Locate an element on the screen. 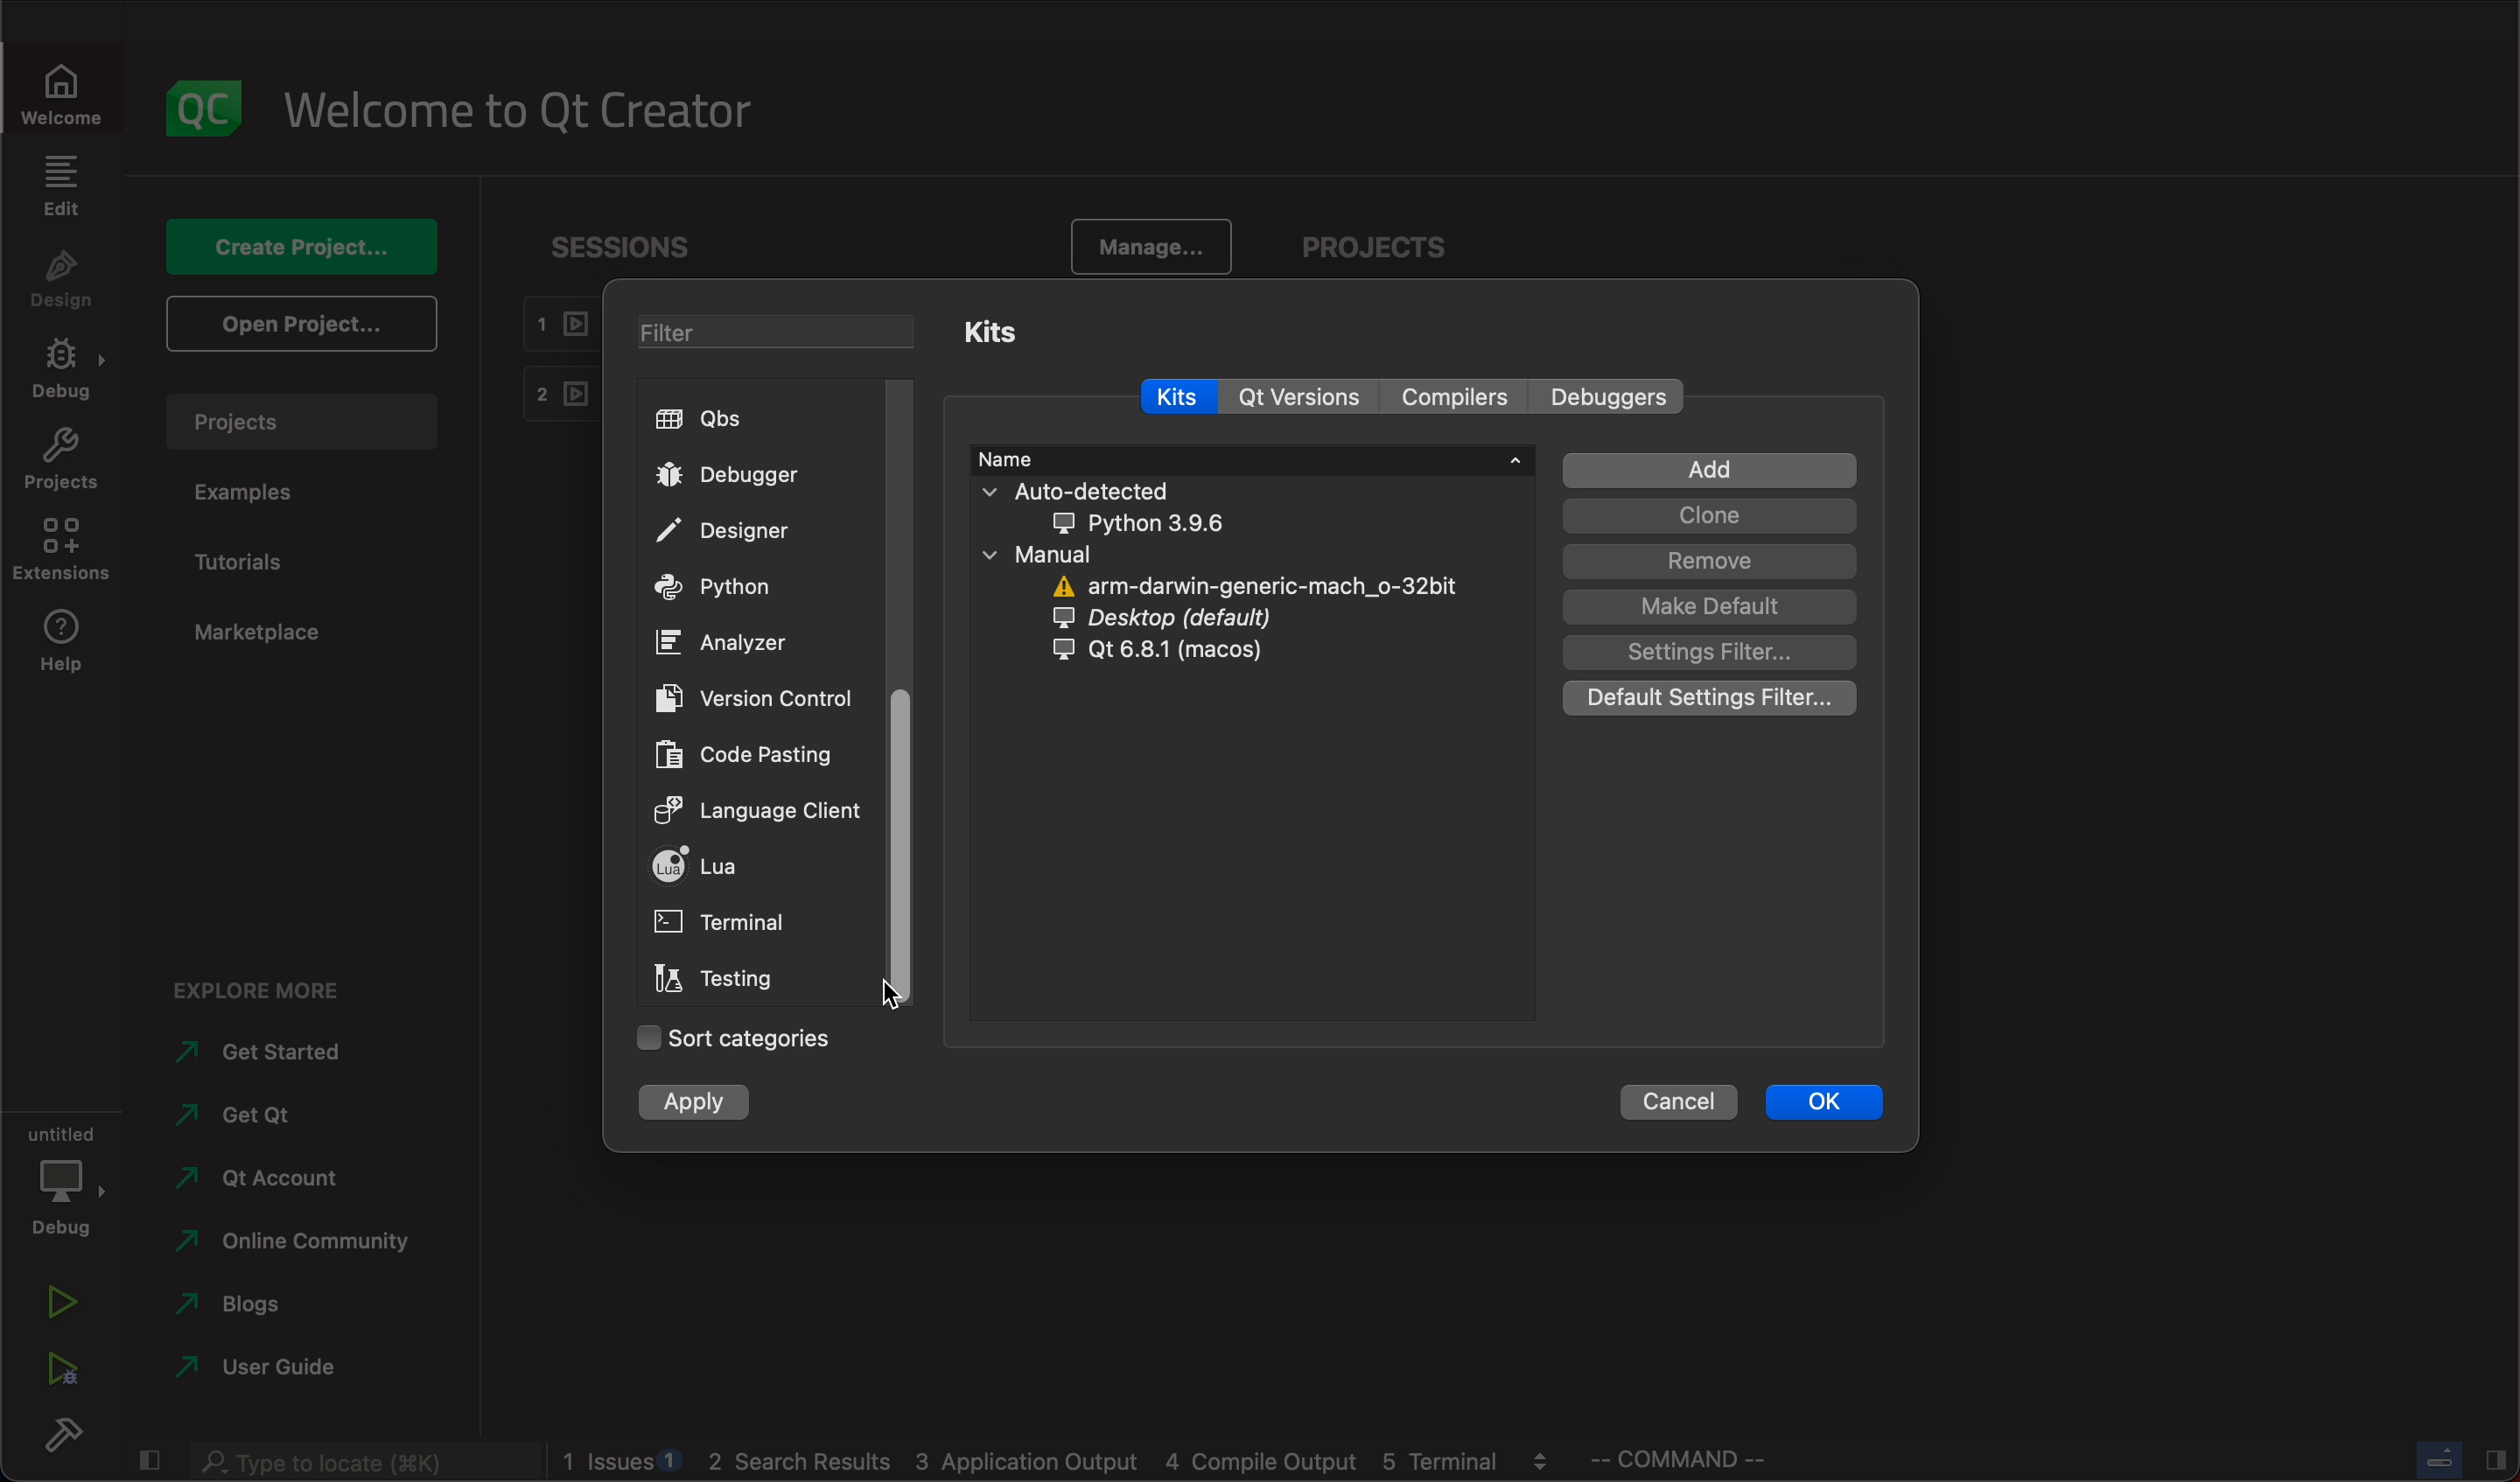  code is located at coordinates (750, 753).